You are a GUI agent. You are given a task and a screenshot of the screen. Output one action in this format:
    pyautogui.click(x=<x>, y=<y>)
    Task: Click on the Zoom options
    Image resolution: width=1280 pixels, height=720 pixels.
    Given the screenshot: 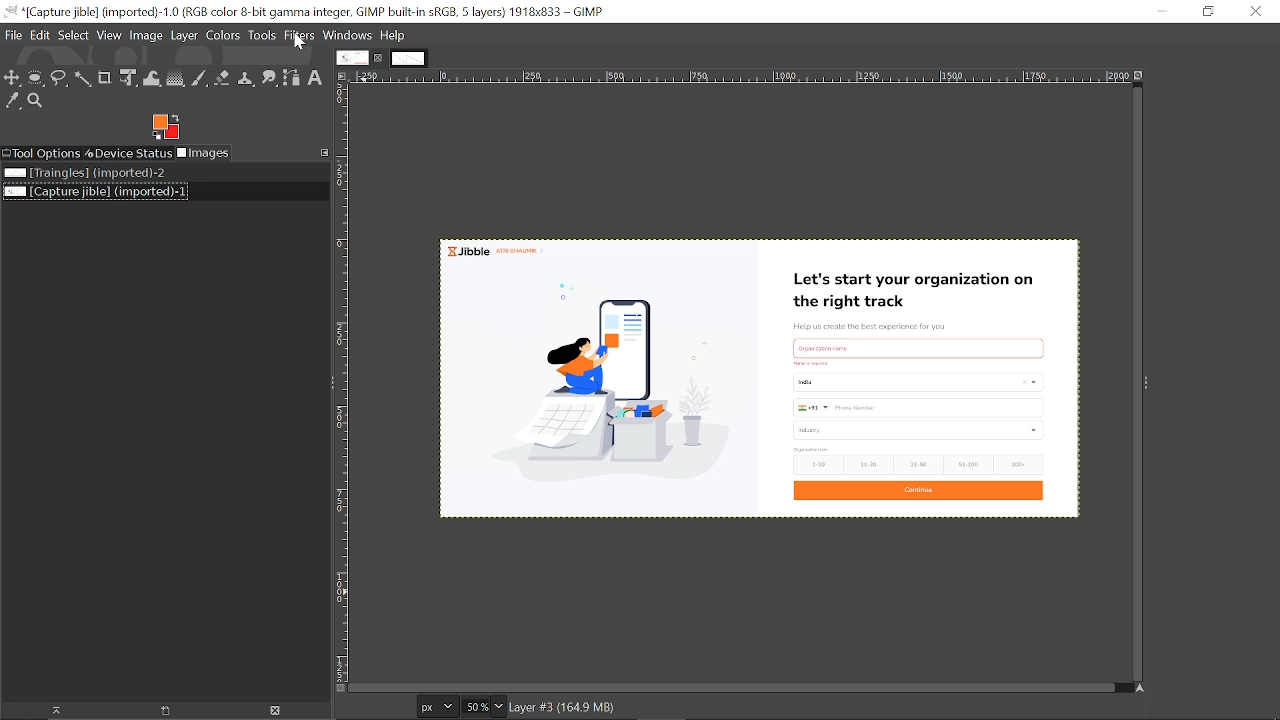 What is the action you would take?
    pyautogui.click(x=499, y=708)
    